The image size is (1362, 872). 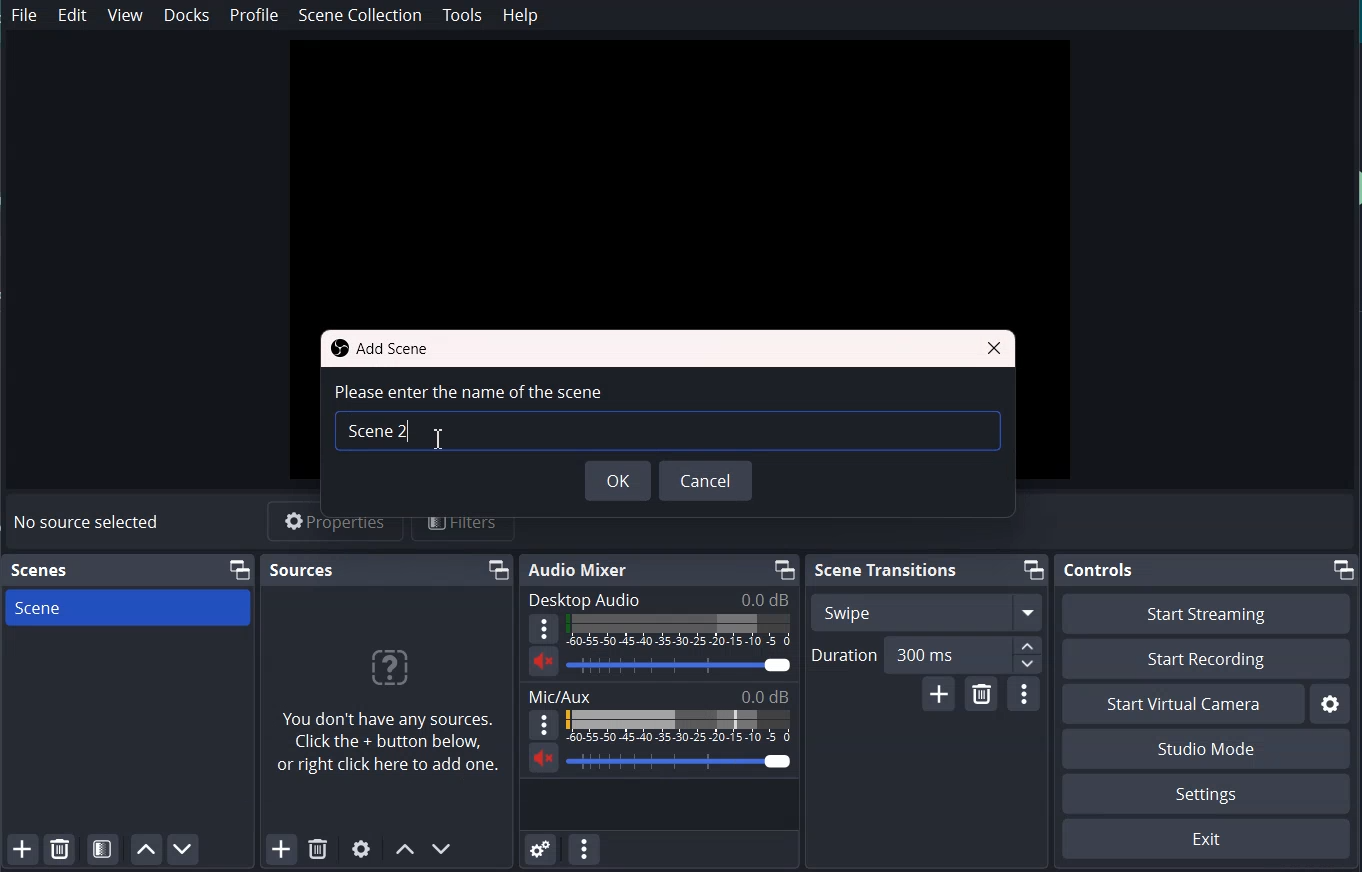 What do you see at coordinates (783, 569) in the screenshot?
I see `Maximize` at bounding box center [783, 569].